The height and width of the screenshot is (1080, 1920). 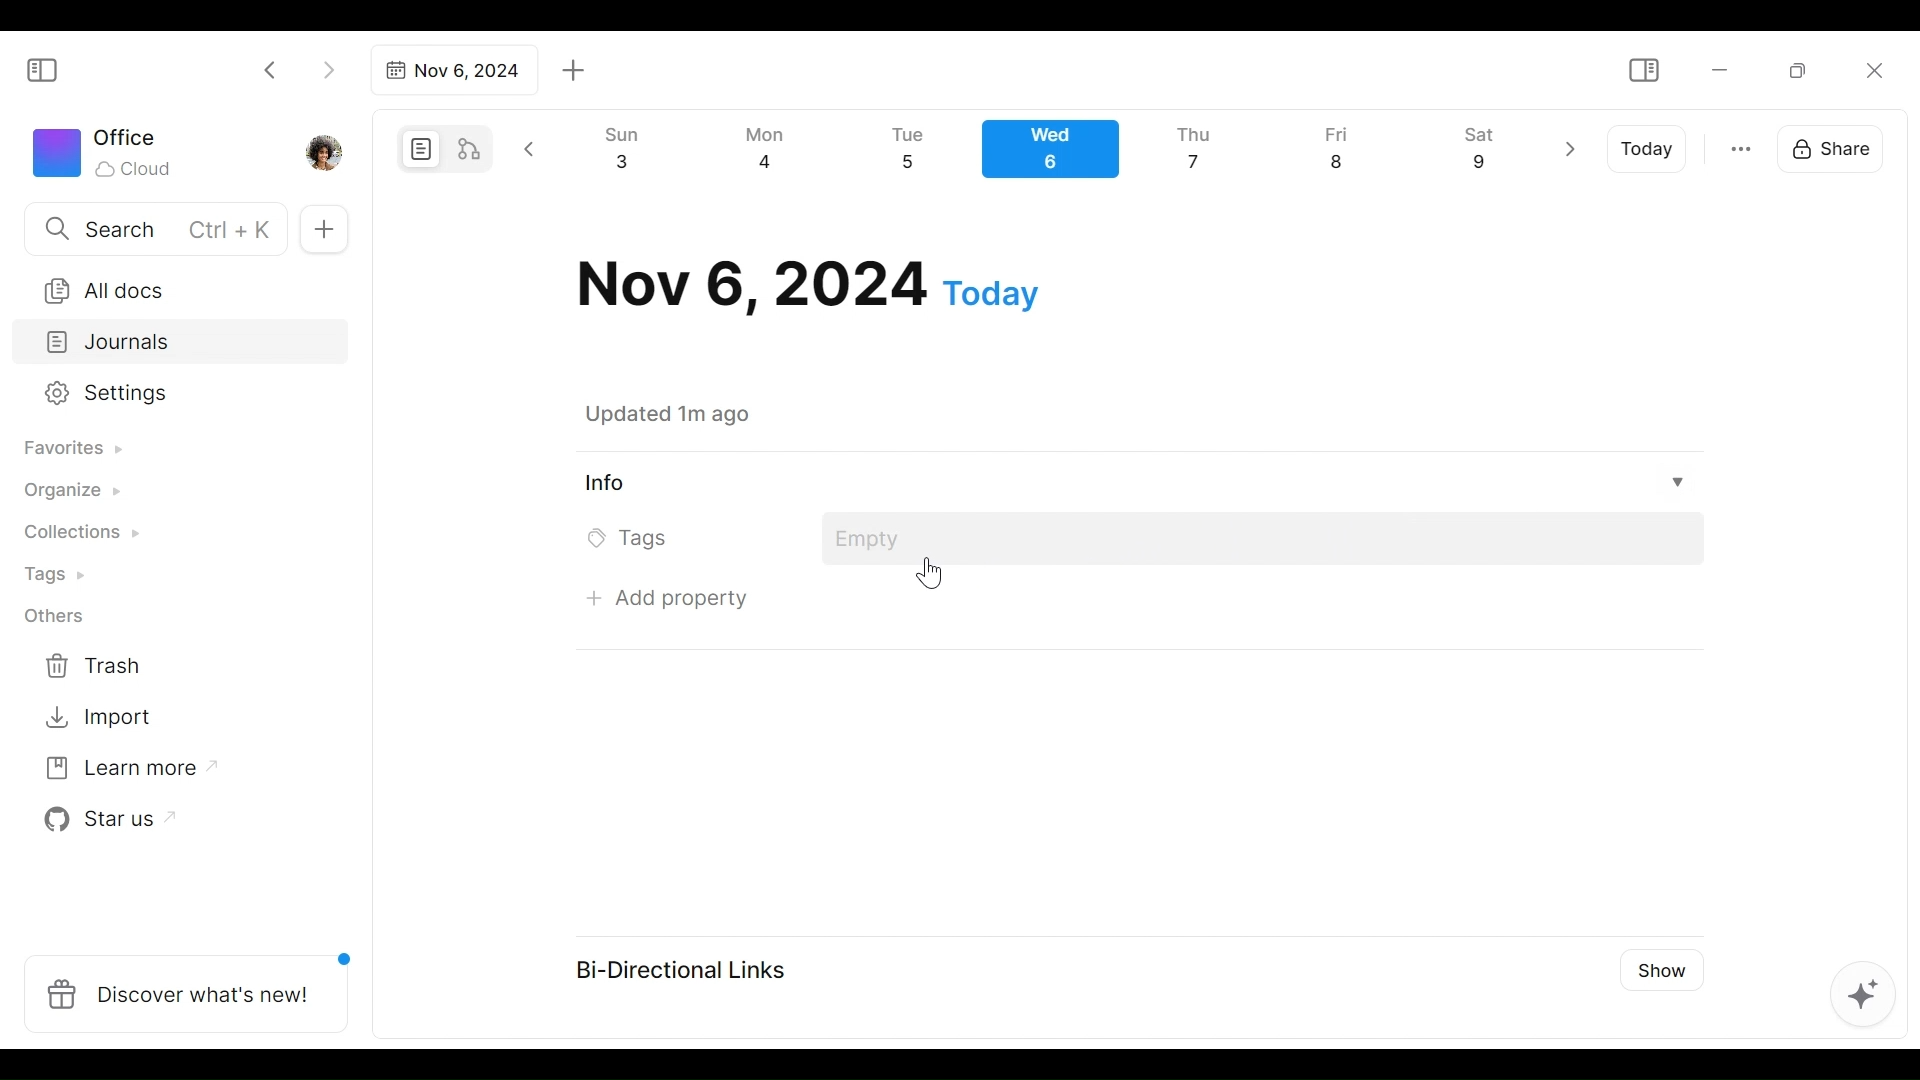 I want to click on Click to go forward, so click(x=328, y=68).